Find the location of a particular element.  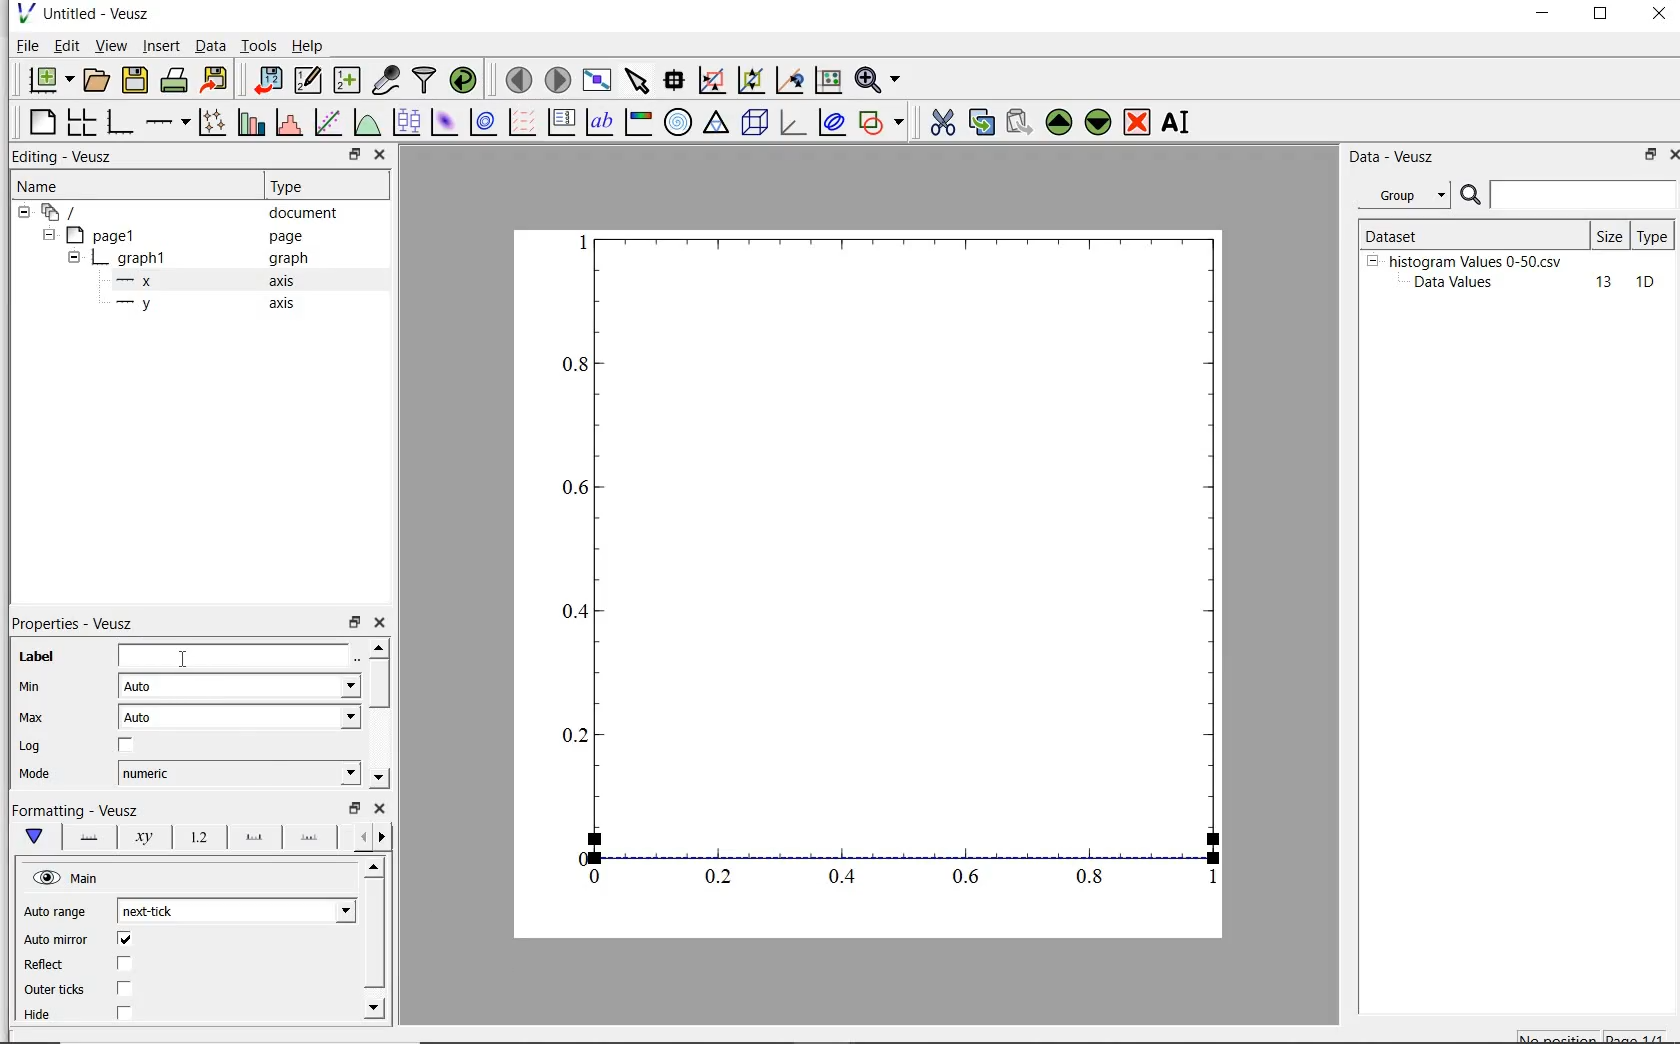

add shape is located at coordinates (882, 124).